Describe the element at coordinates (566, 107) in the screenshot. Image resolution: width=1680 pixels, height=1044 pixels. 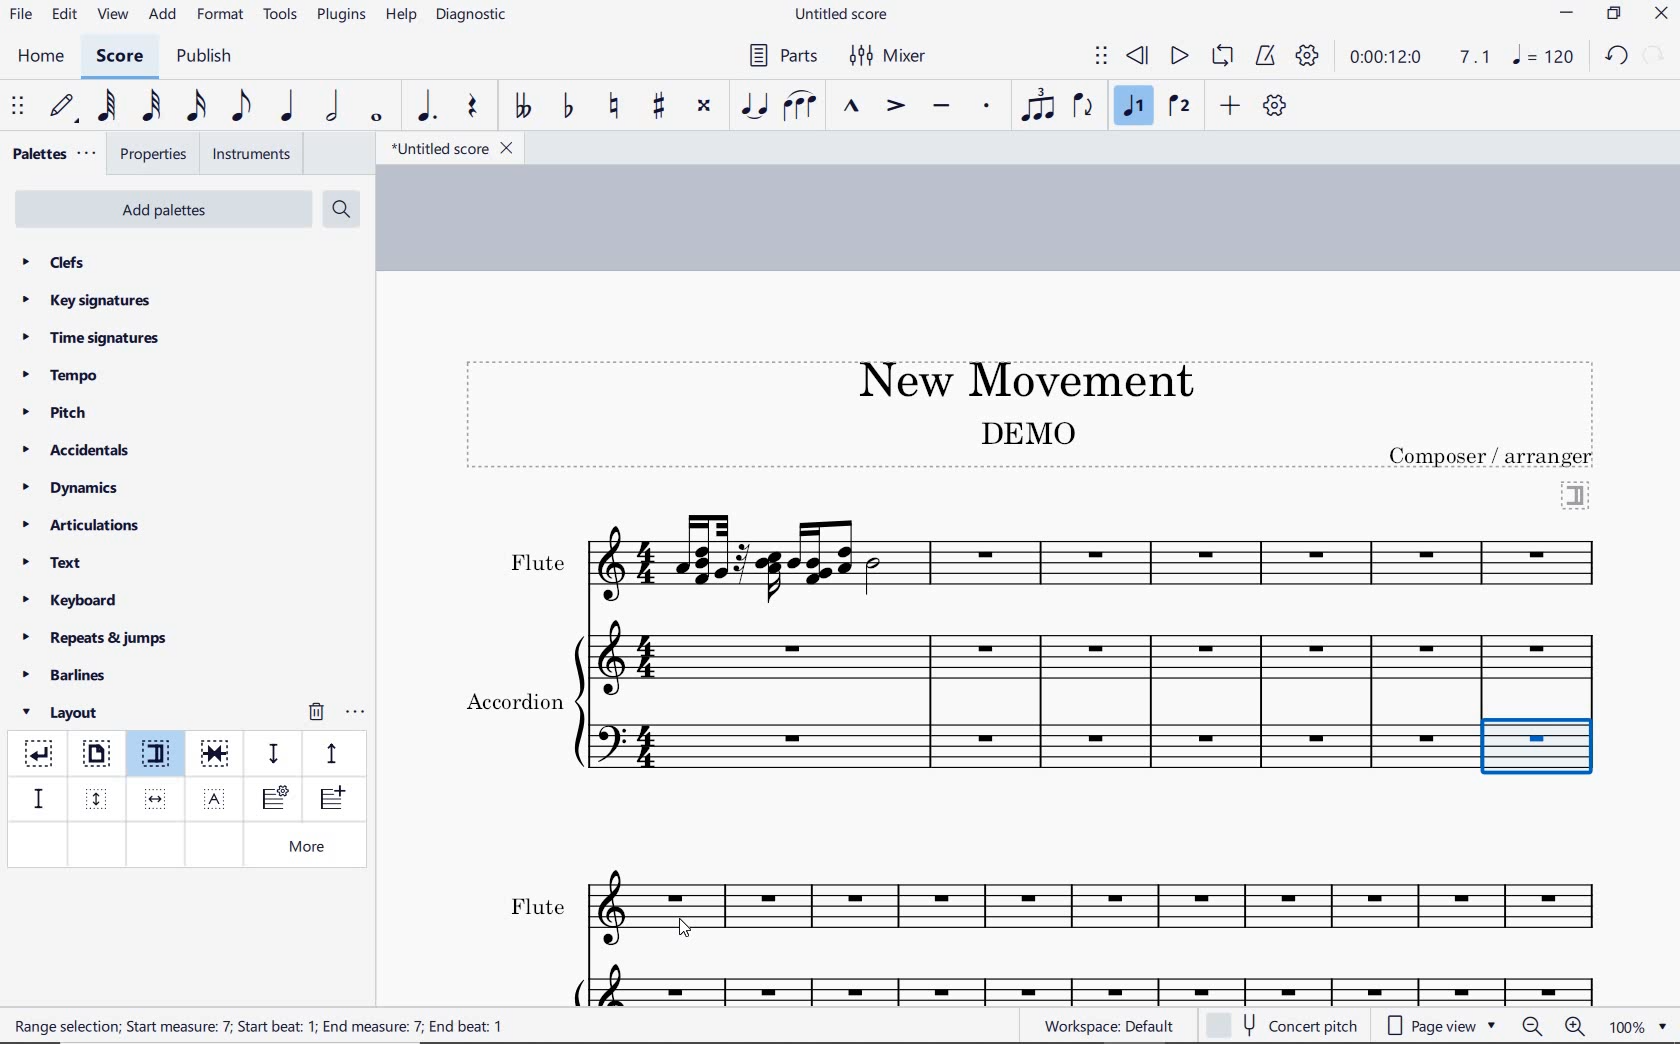
I see `toggle flat` at that location.